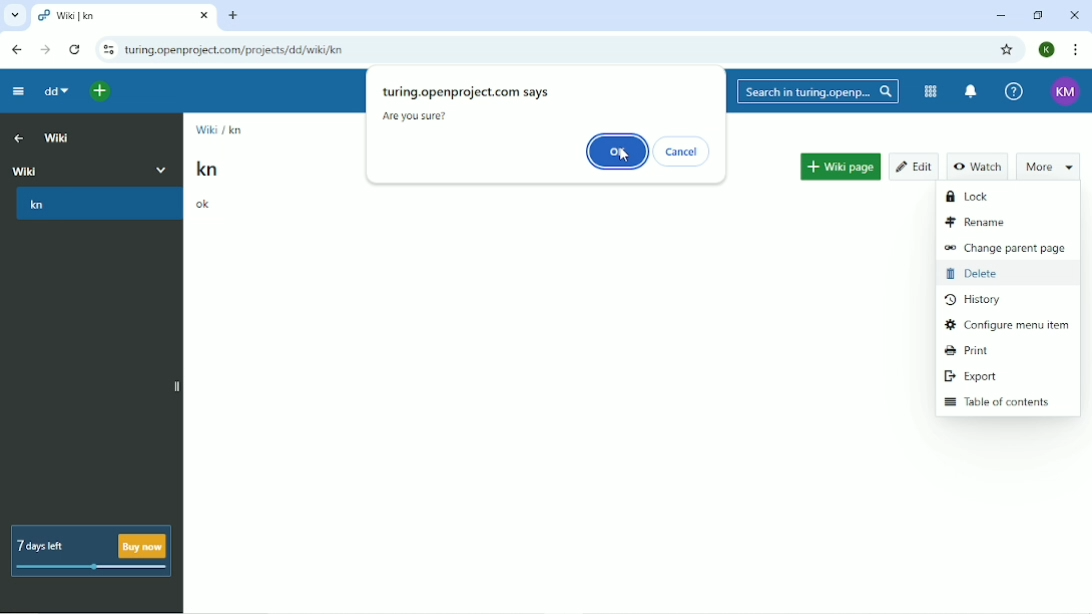 The image size is (1092, 614). What do you see at coordinates (1074, 50) in the screenshot?
I see `Customize and control google chrome` at bounding box center [1074, 50].